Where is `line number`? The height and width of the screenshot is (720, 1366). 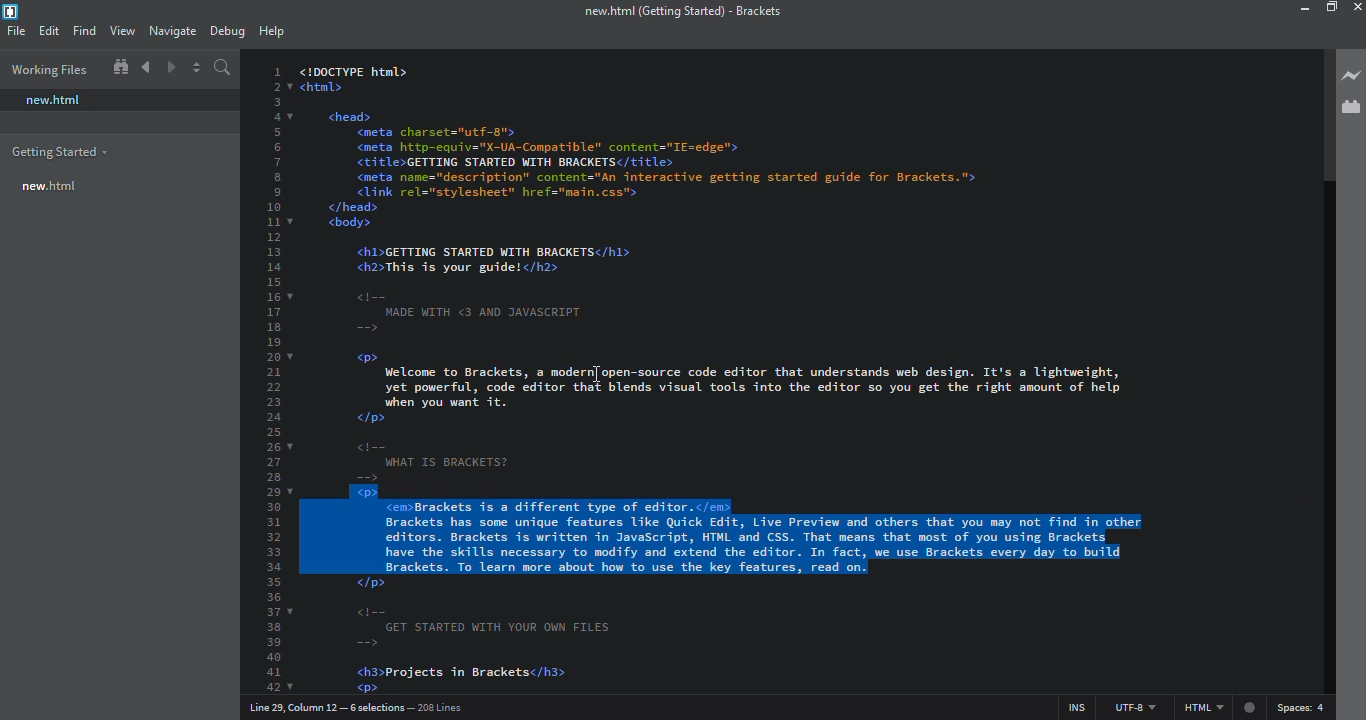 line number is located at coordinates (278, 376).